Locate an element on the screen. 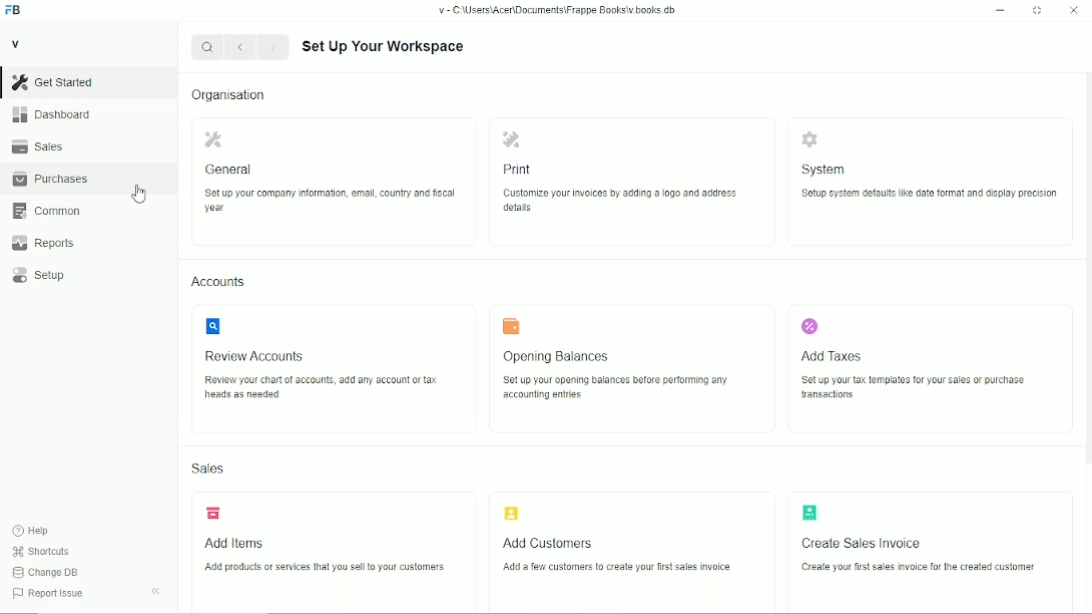 The width and height of the screenshot is (1092, 614). sales is located at coordinates (208, 469).